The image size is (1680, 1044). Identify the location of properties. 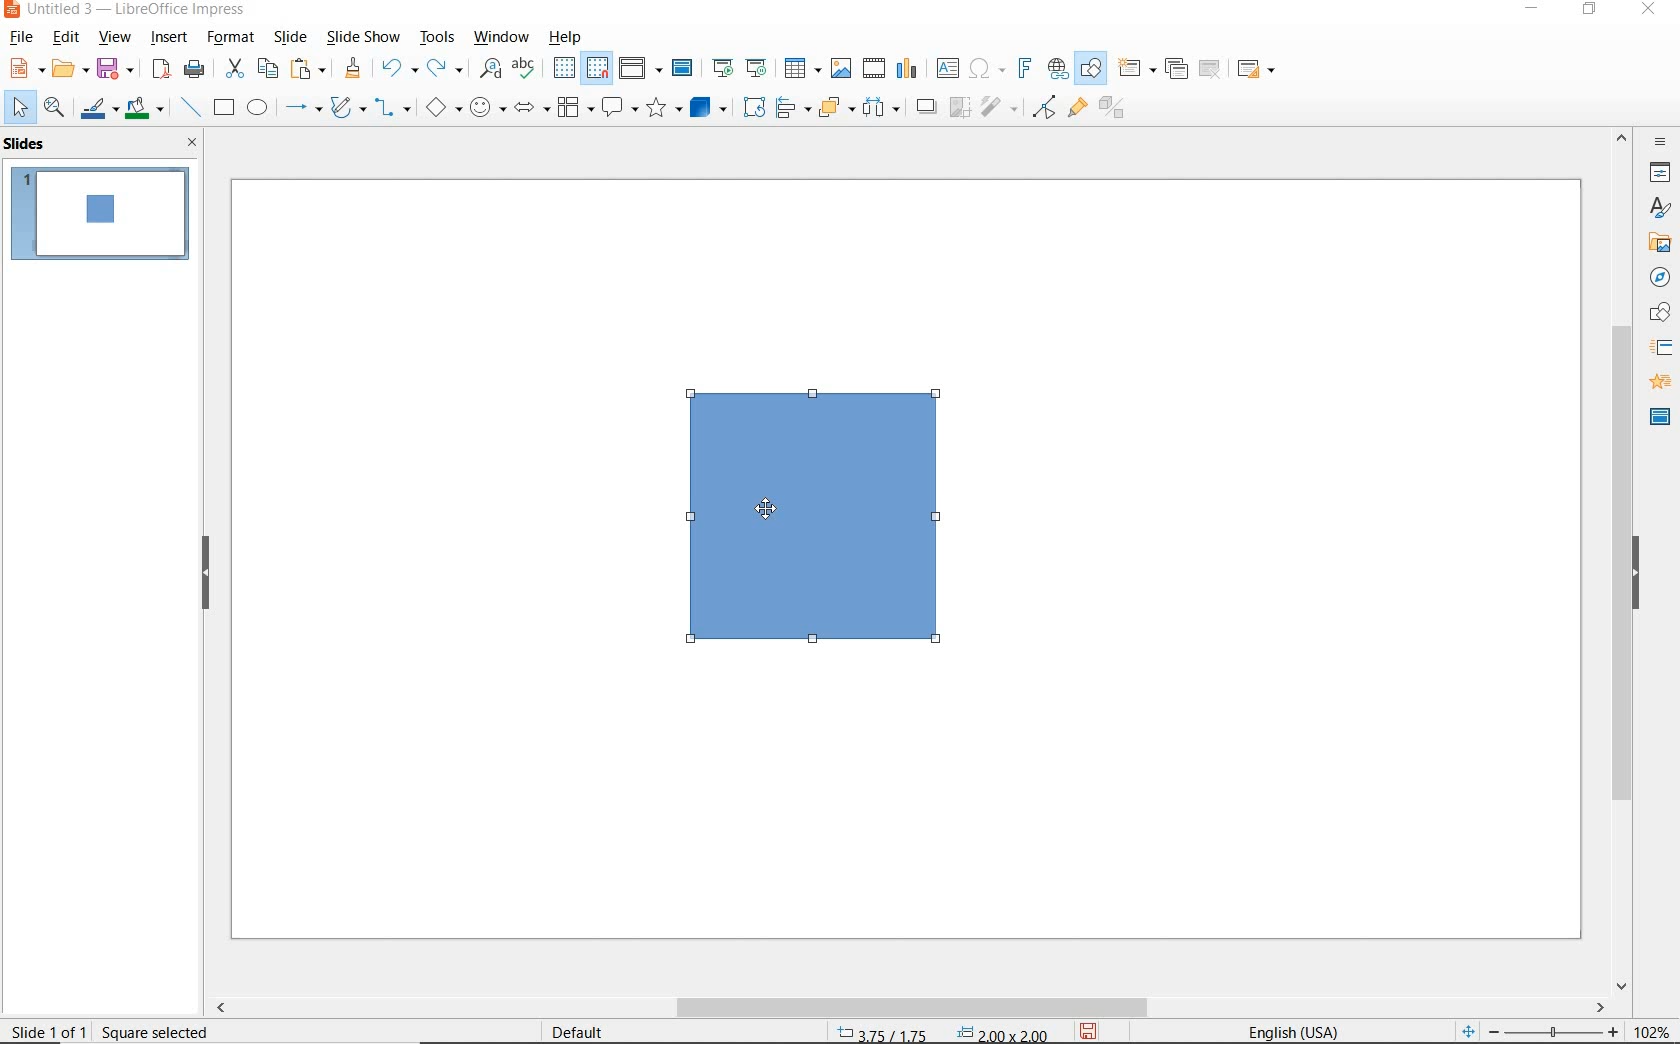
(1657, 174).